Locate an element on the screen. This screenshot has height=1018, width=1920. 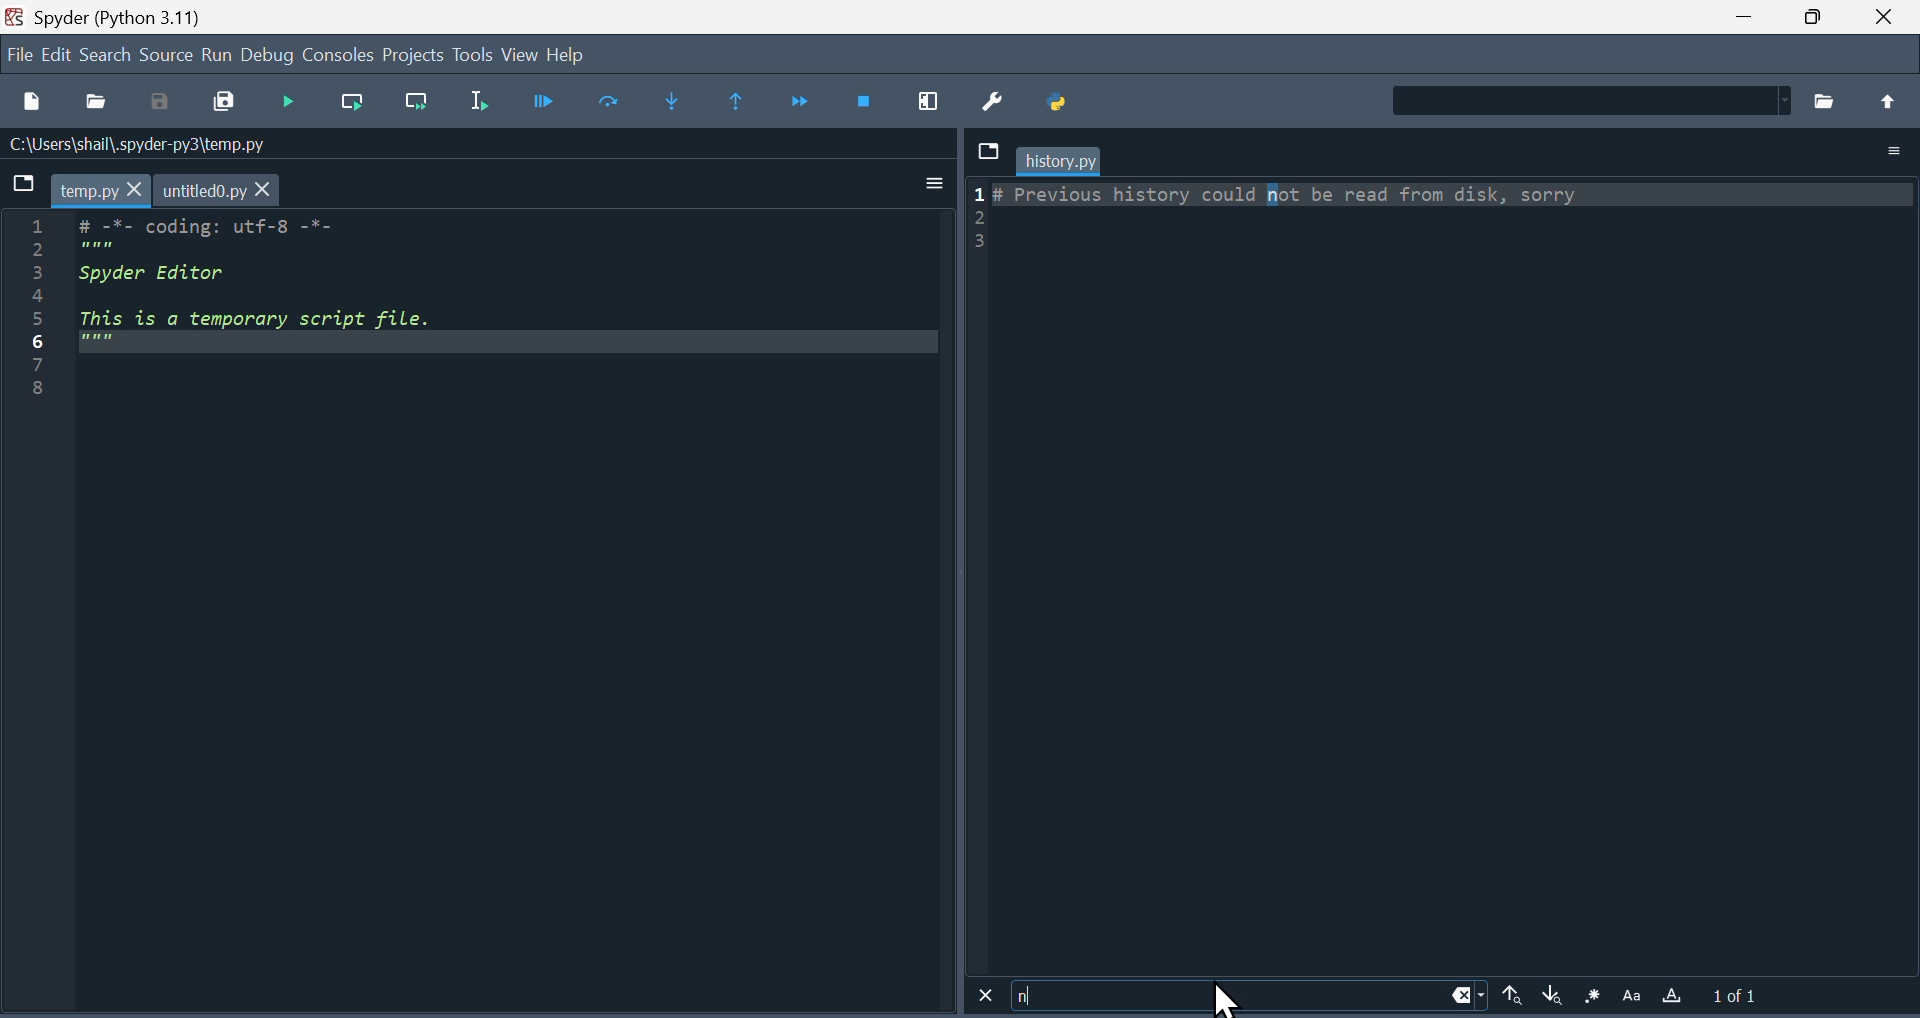
untitled0.py is located at coordinates (219, 190).